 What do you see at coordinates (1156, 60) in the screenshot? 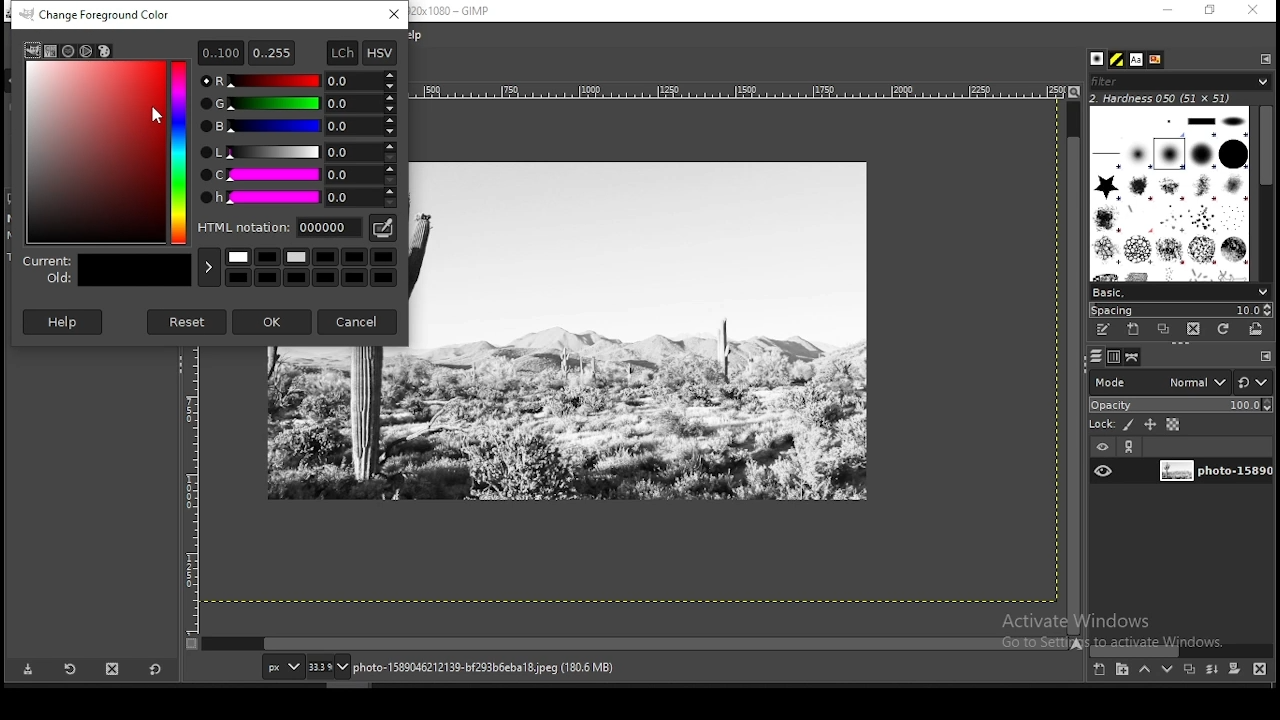
I see `document history` at bounding box center [1156, 60].